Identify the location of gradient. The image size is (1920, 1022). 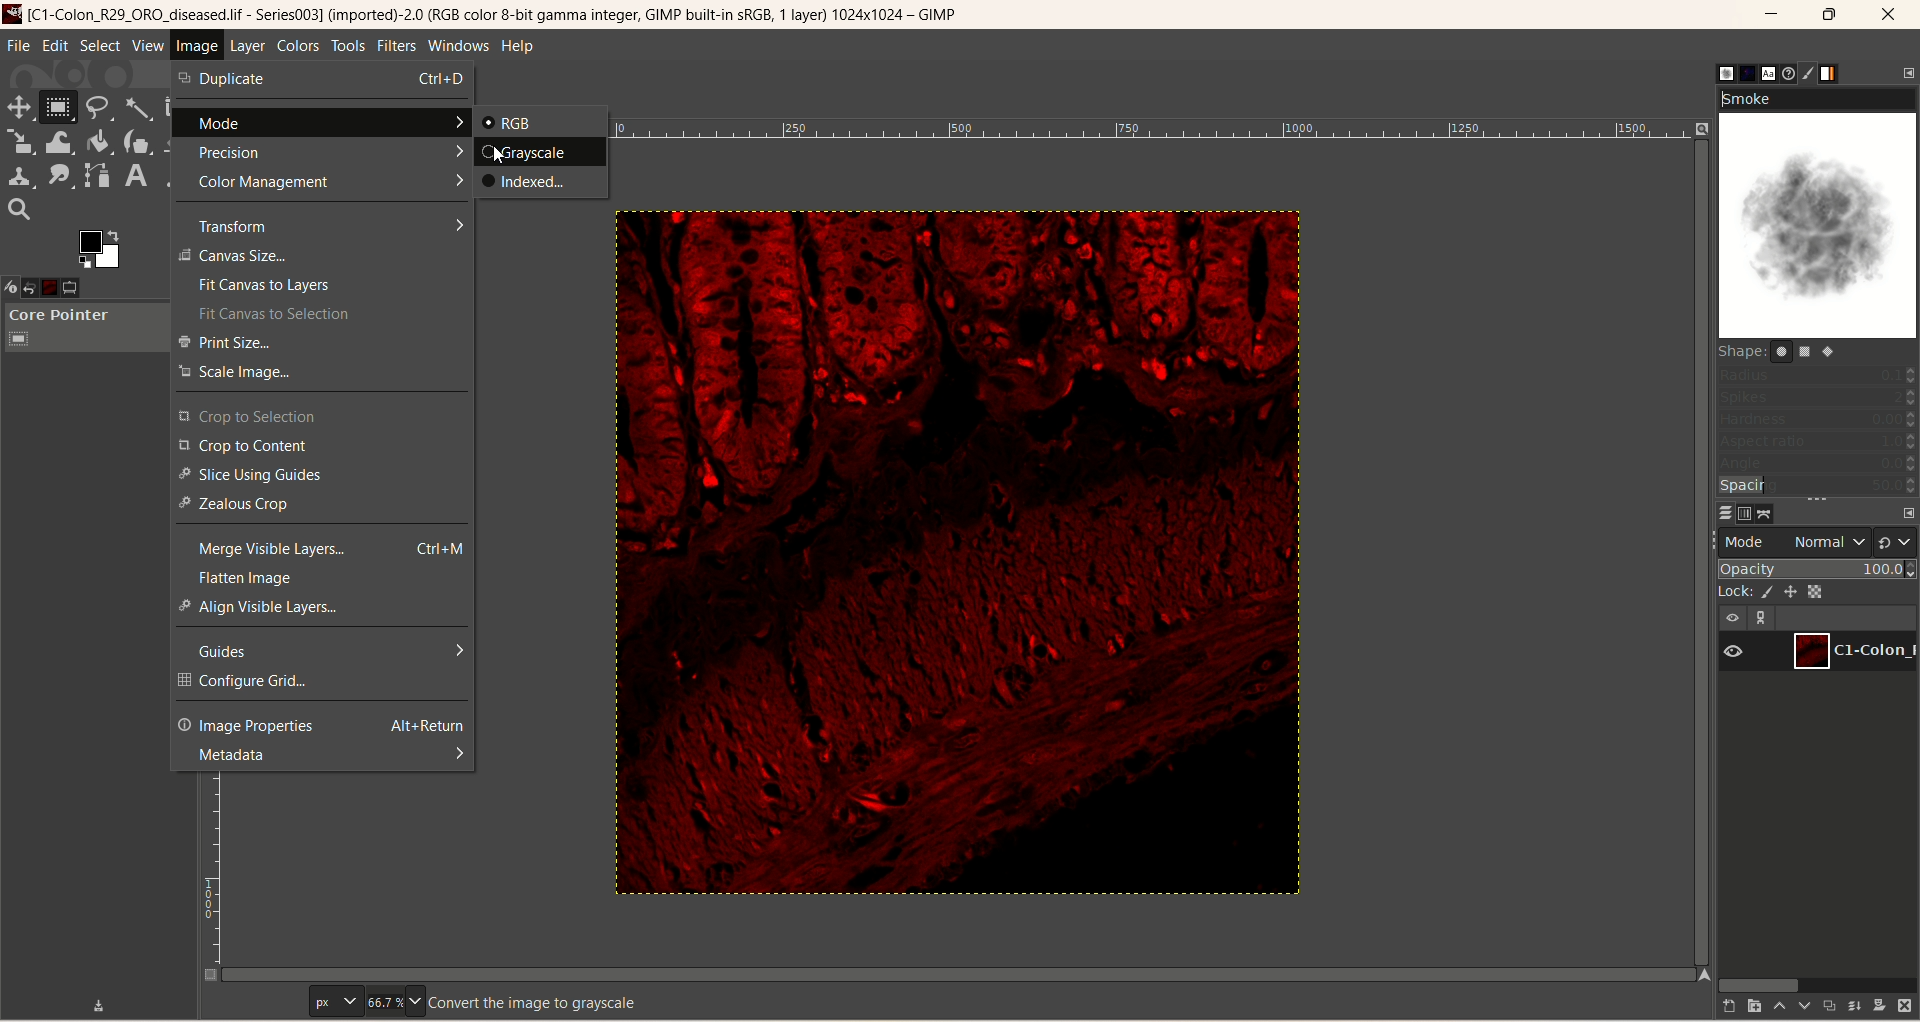
(1830, 74).